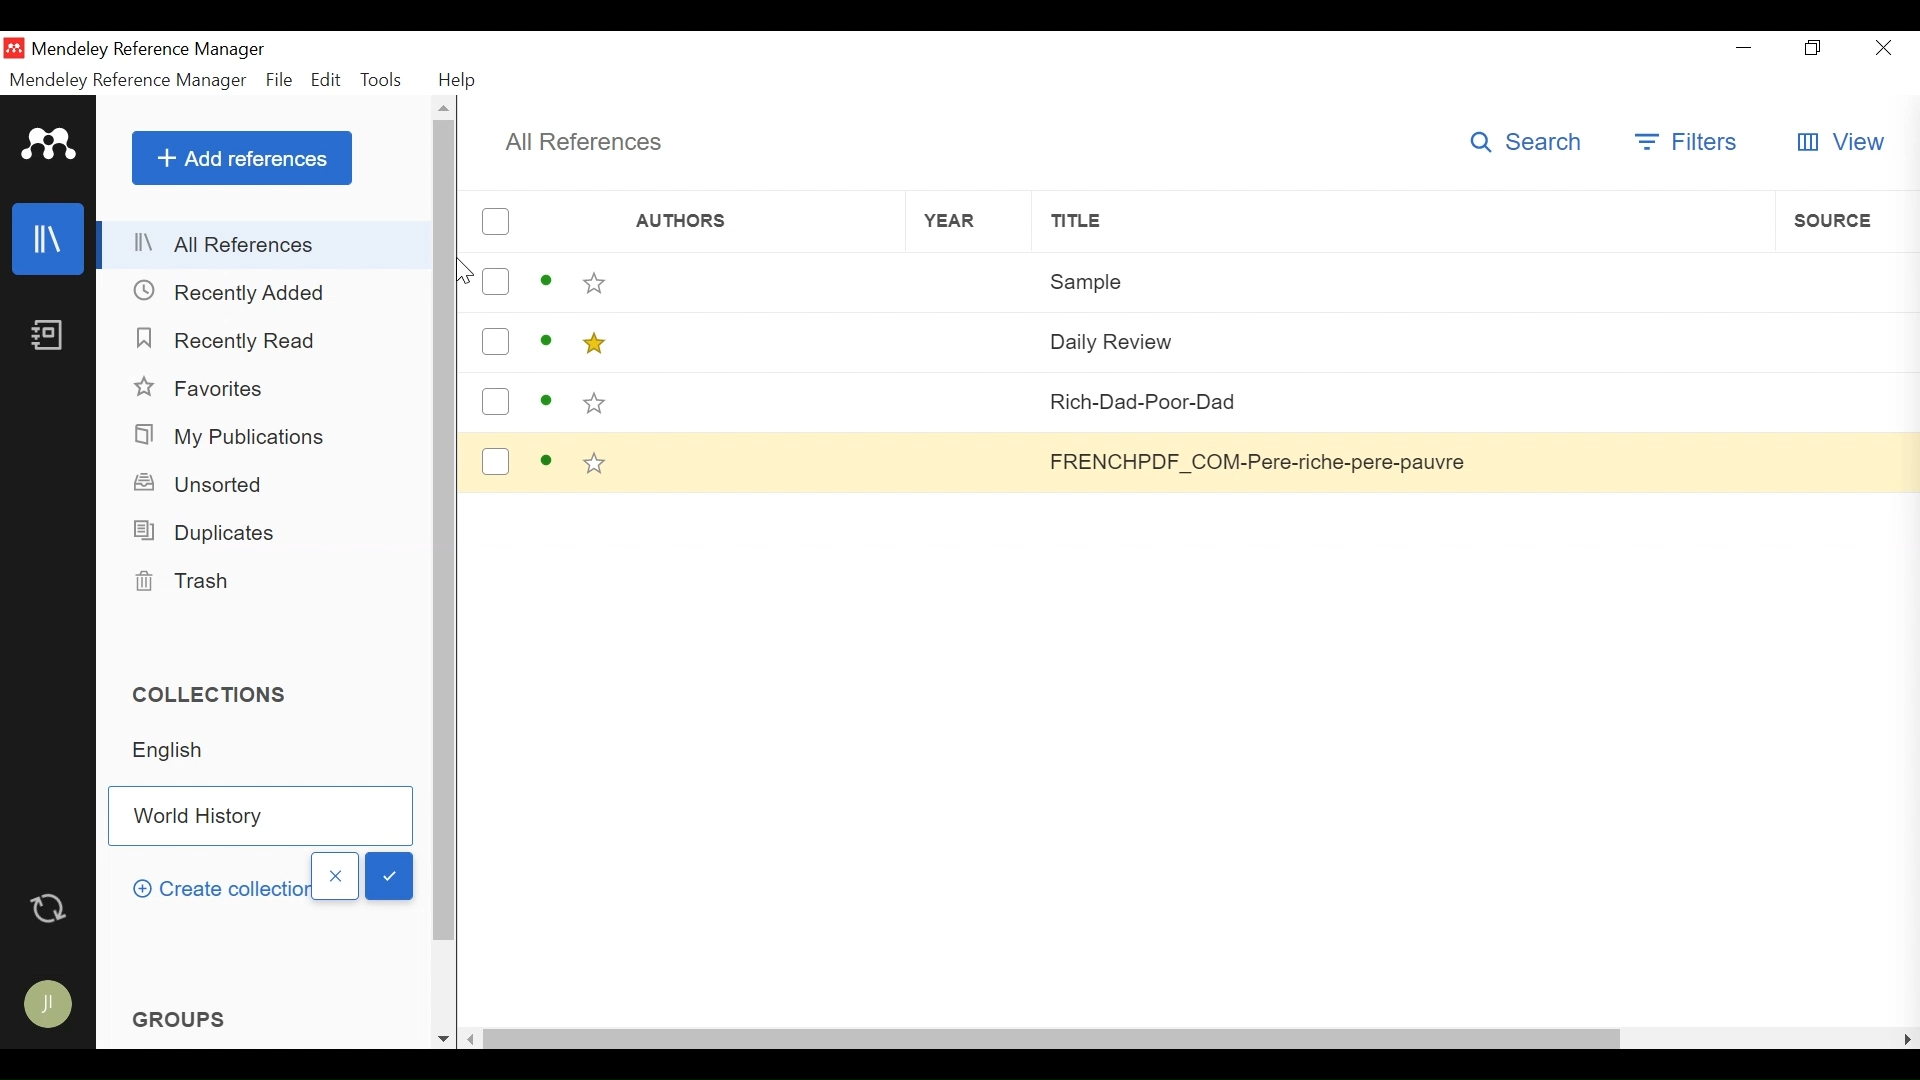 This screenshot has width=1920, height=1080. What do you see at coordinates (1841, 339) in the screenshot?
I see `Source` at bounding box center [1841, 339].